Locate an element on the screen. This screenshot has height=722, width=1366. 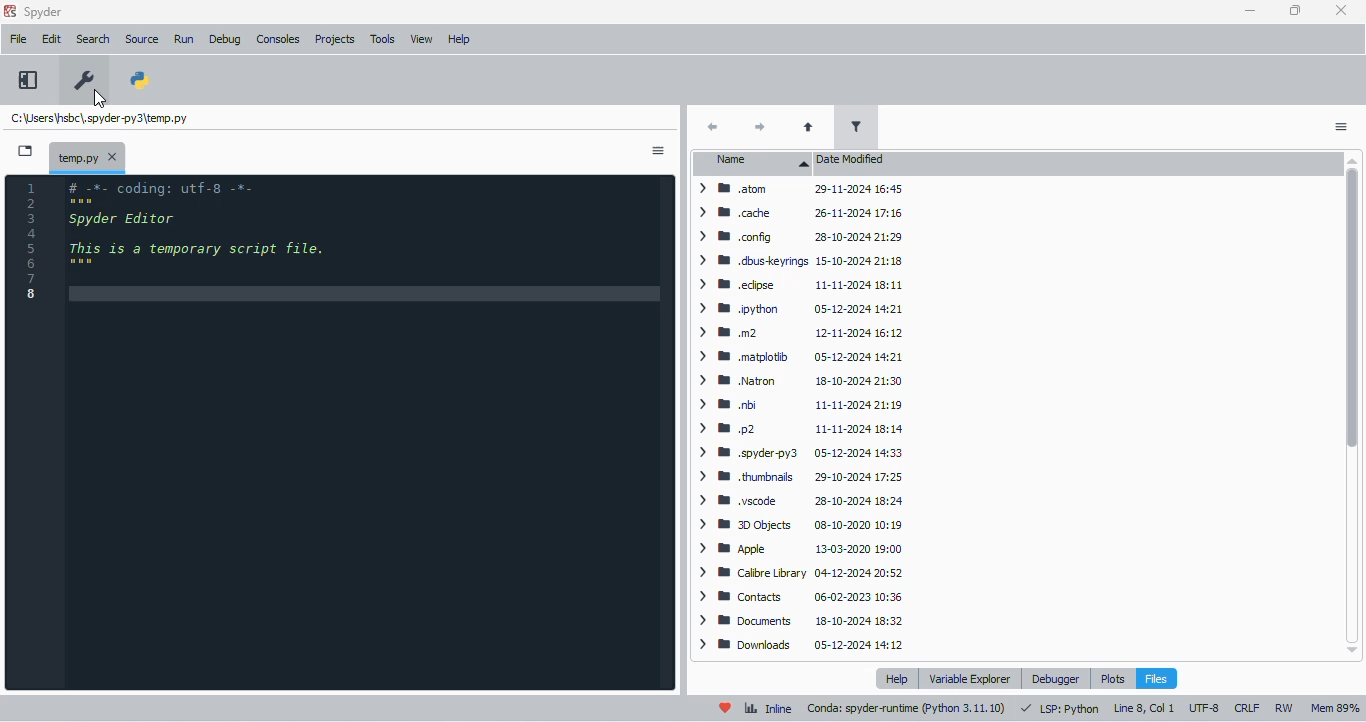
preferences is located at coordinates (83, 81).